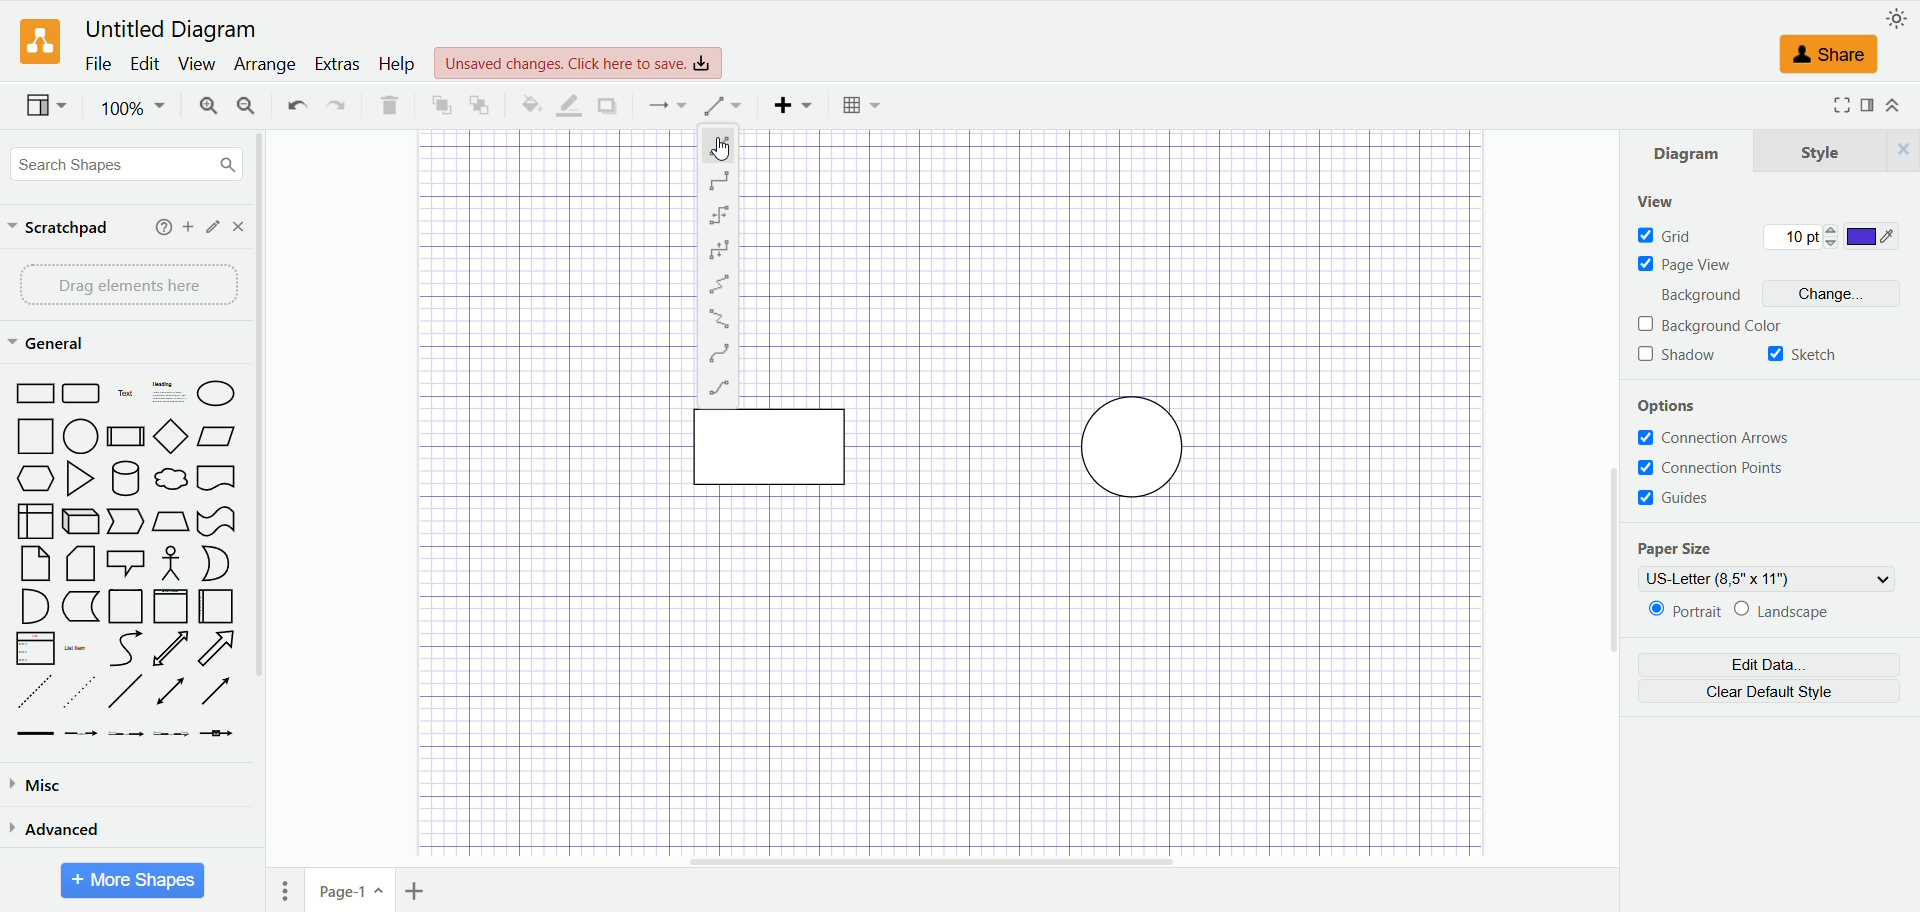 This screenshot has width=1920, height=912. What do you see at coordinates (1893, 18) in the screenshot?
I see `appearance` at bounding box center [1893, 18].